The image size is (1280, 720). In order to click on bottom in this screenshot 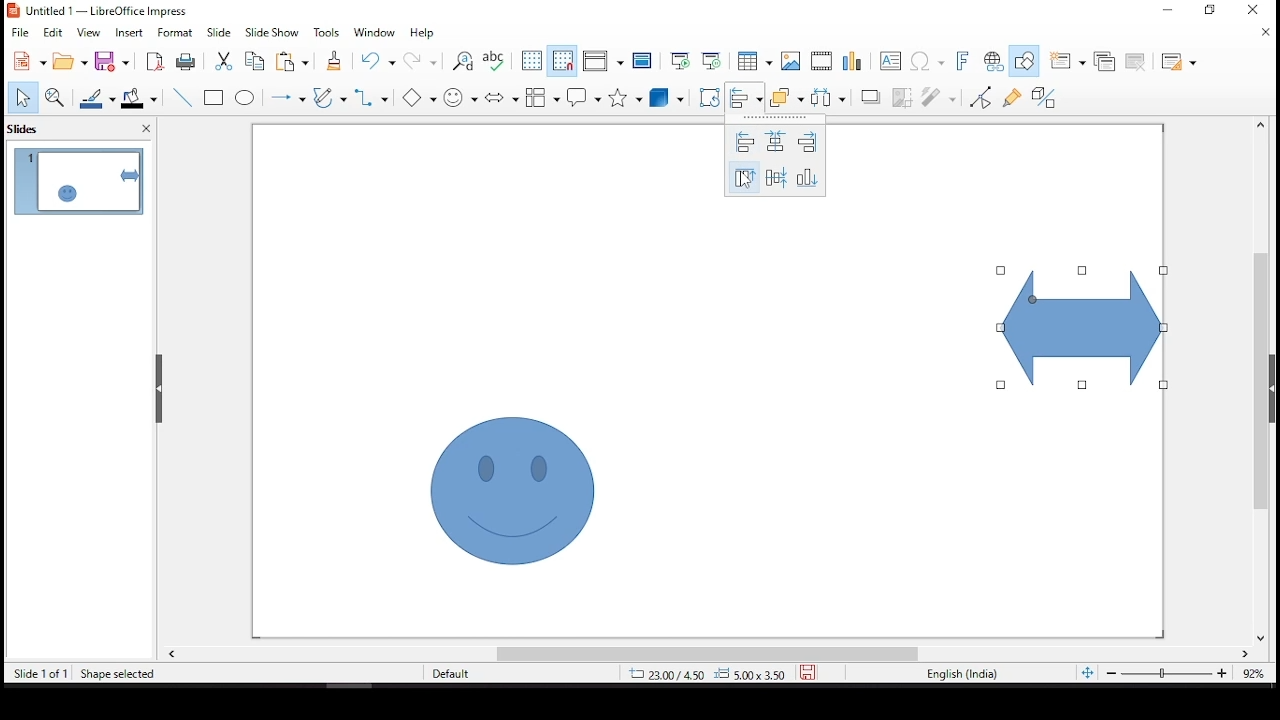, I will do `click(809, 177)`.